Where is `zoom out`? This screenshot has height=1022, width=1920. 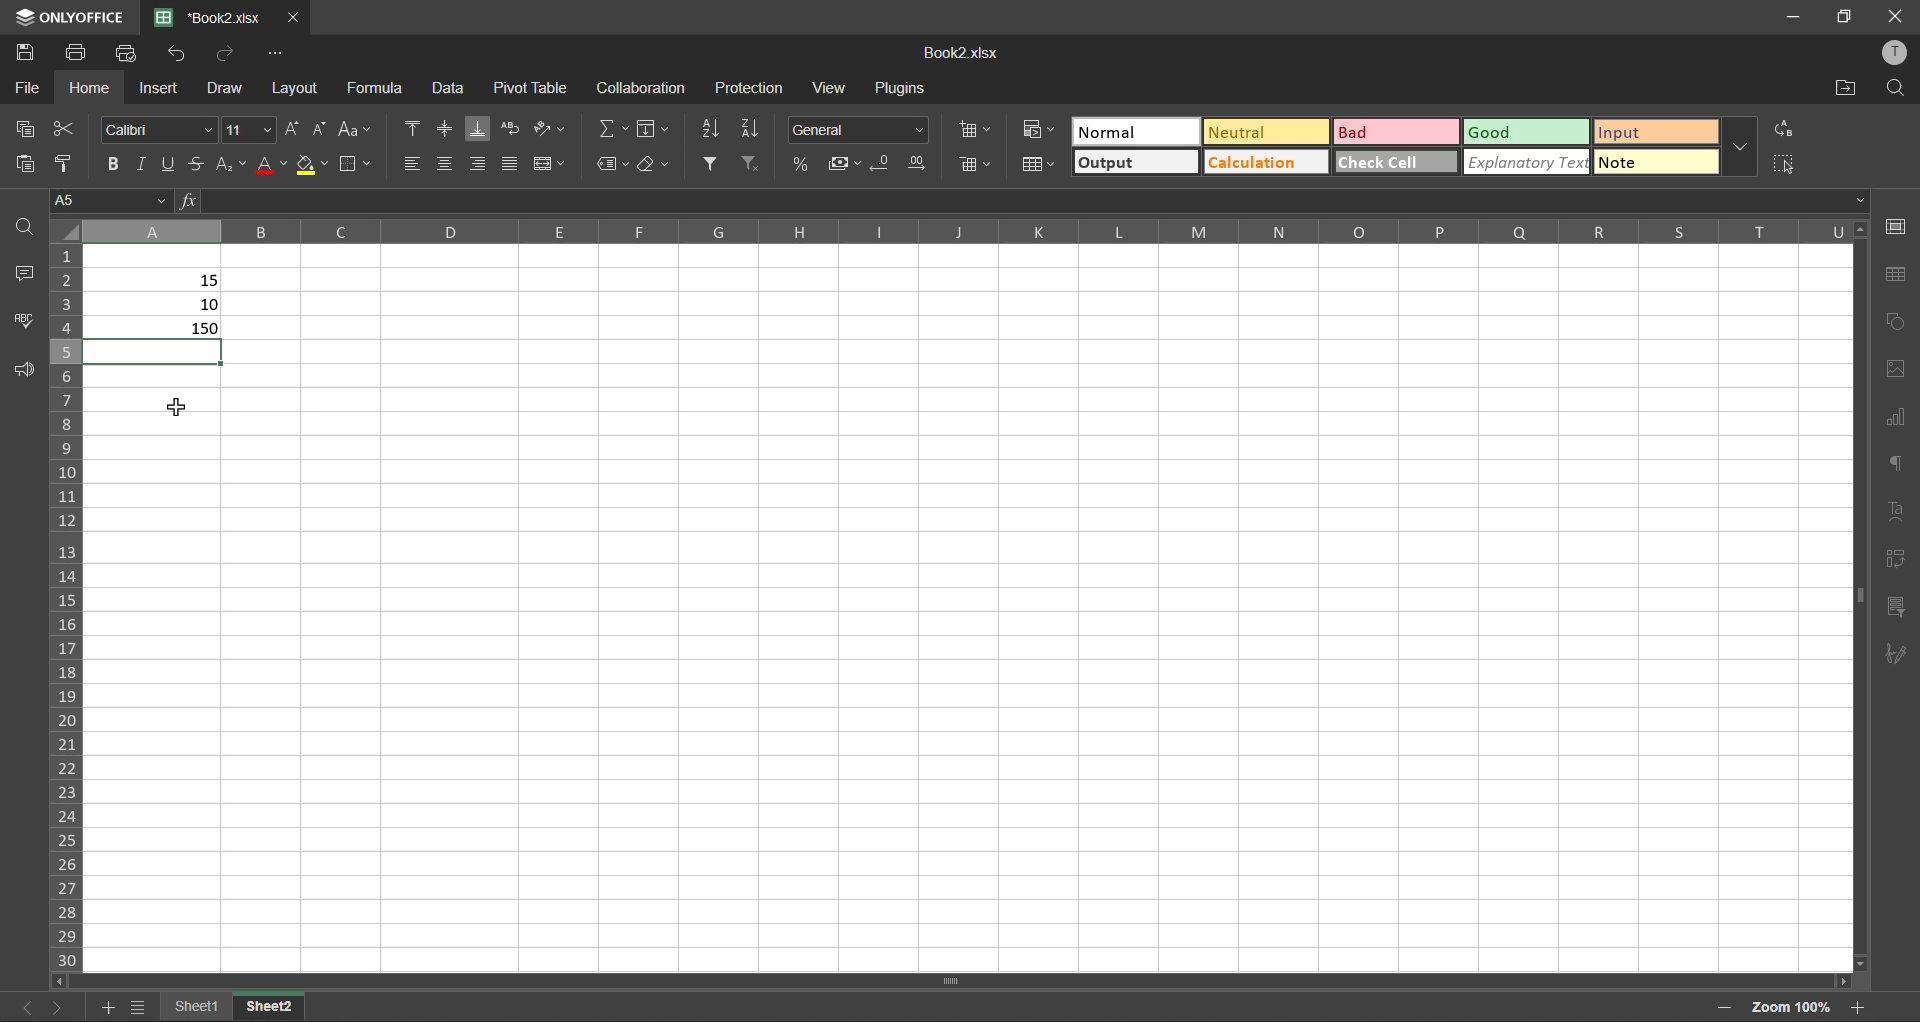 zoom out is located at coordinates (1724, 1005).